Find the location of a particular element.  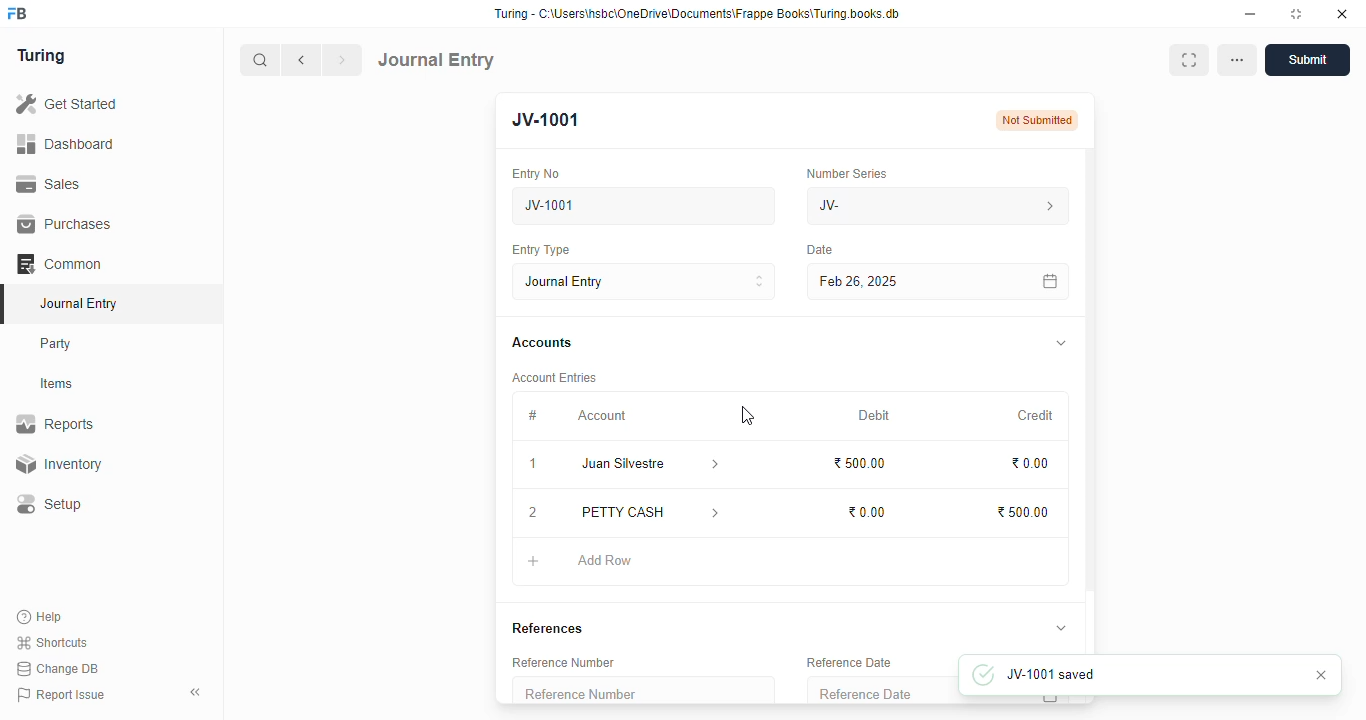

JV-1001 saved is located at coordinates (1085, 674).